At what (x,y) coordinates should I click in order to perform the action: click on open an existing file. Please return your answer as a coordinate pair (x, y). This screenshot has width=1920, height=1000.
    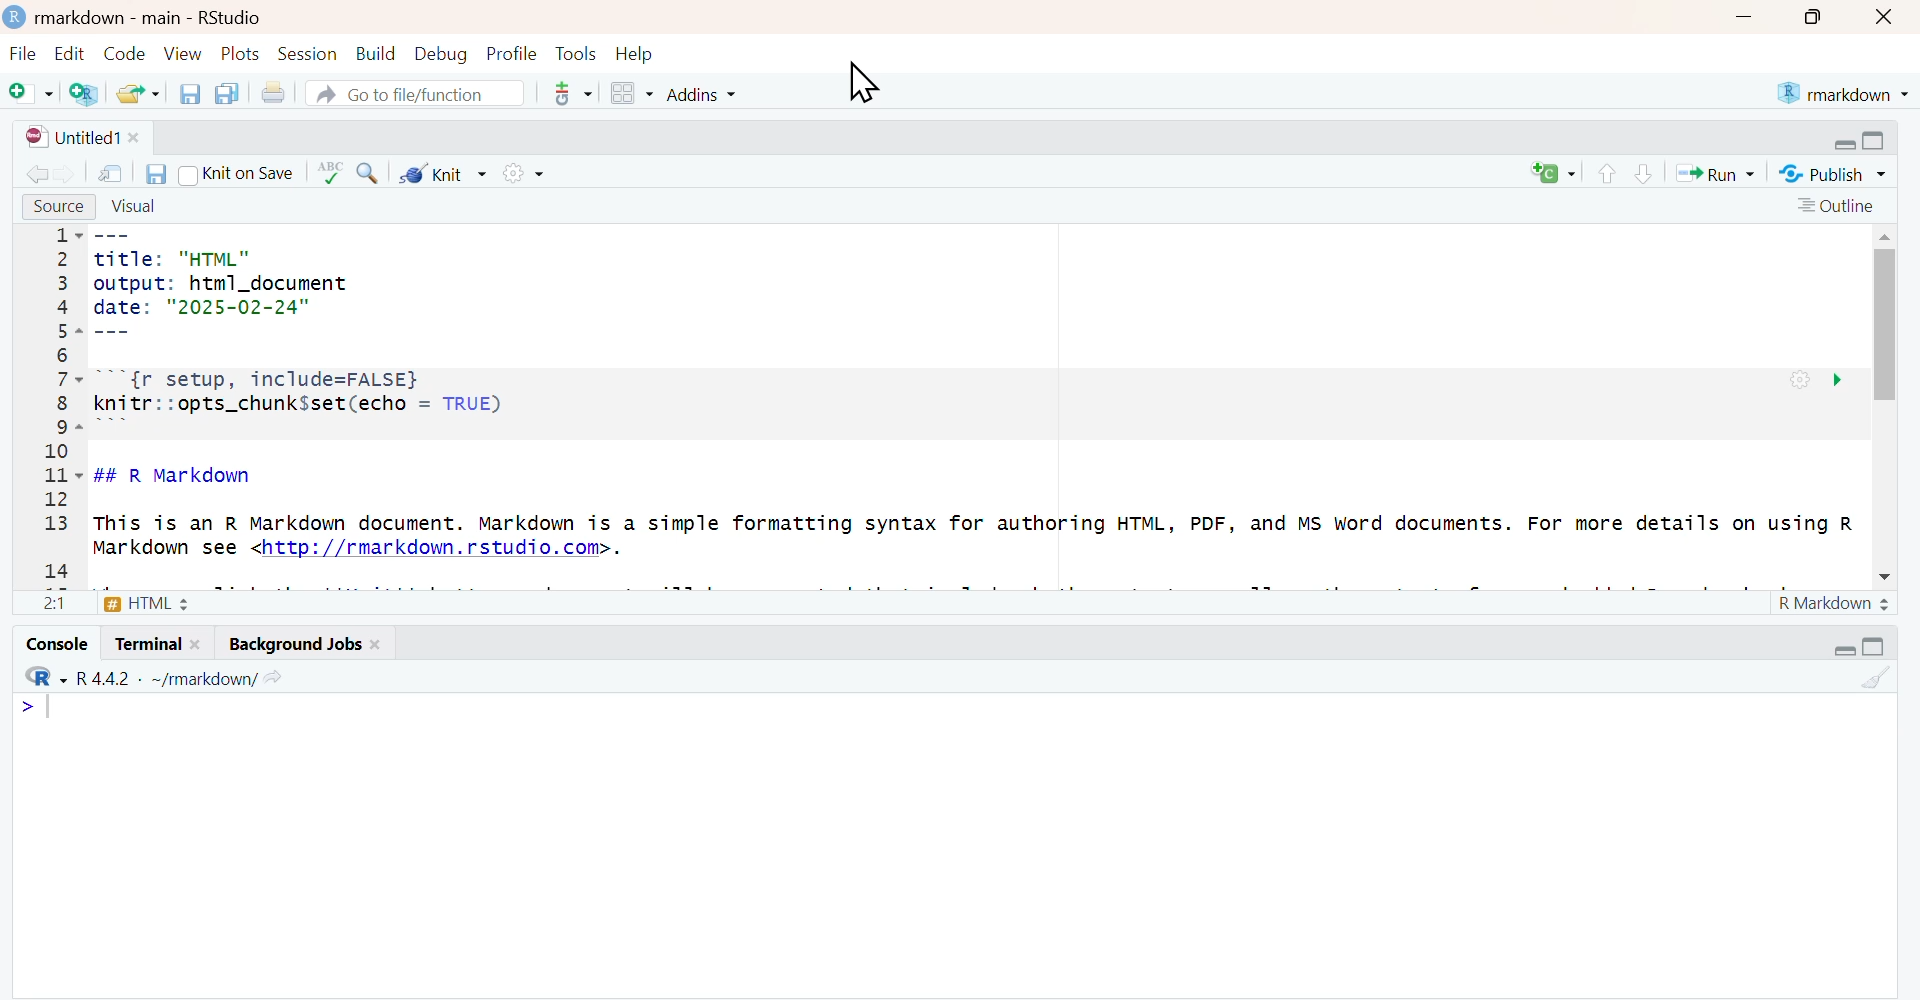
    Looking at the image, I should click on (137, 92).